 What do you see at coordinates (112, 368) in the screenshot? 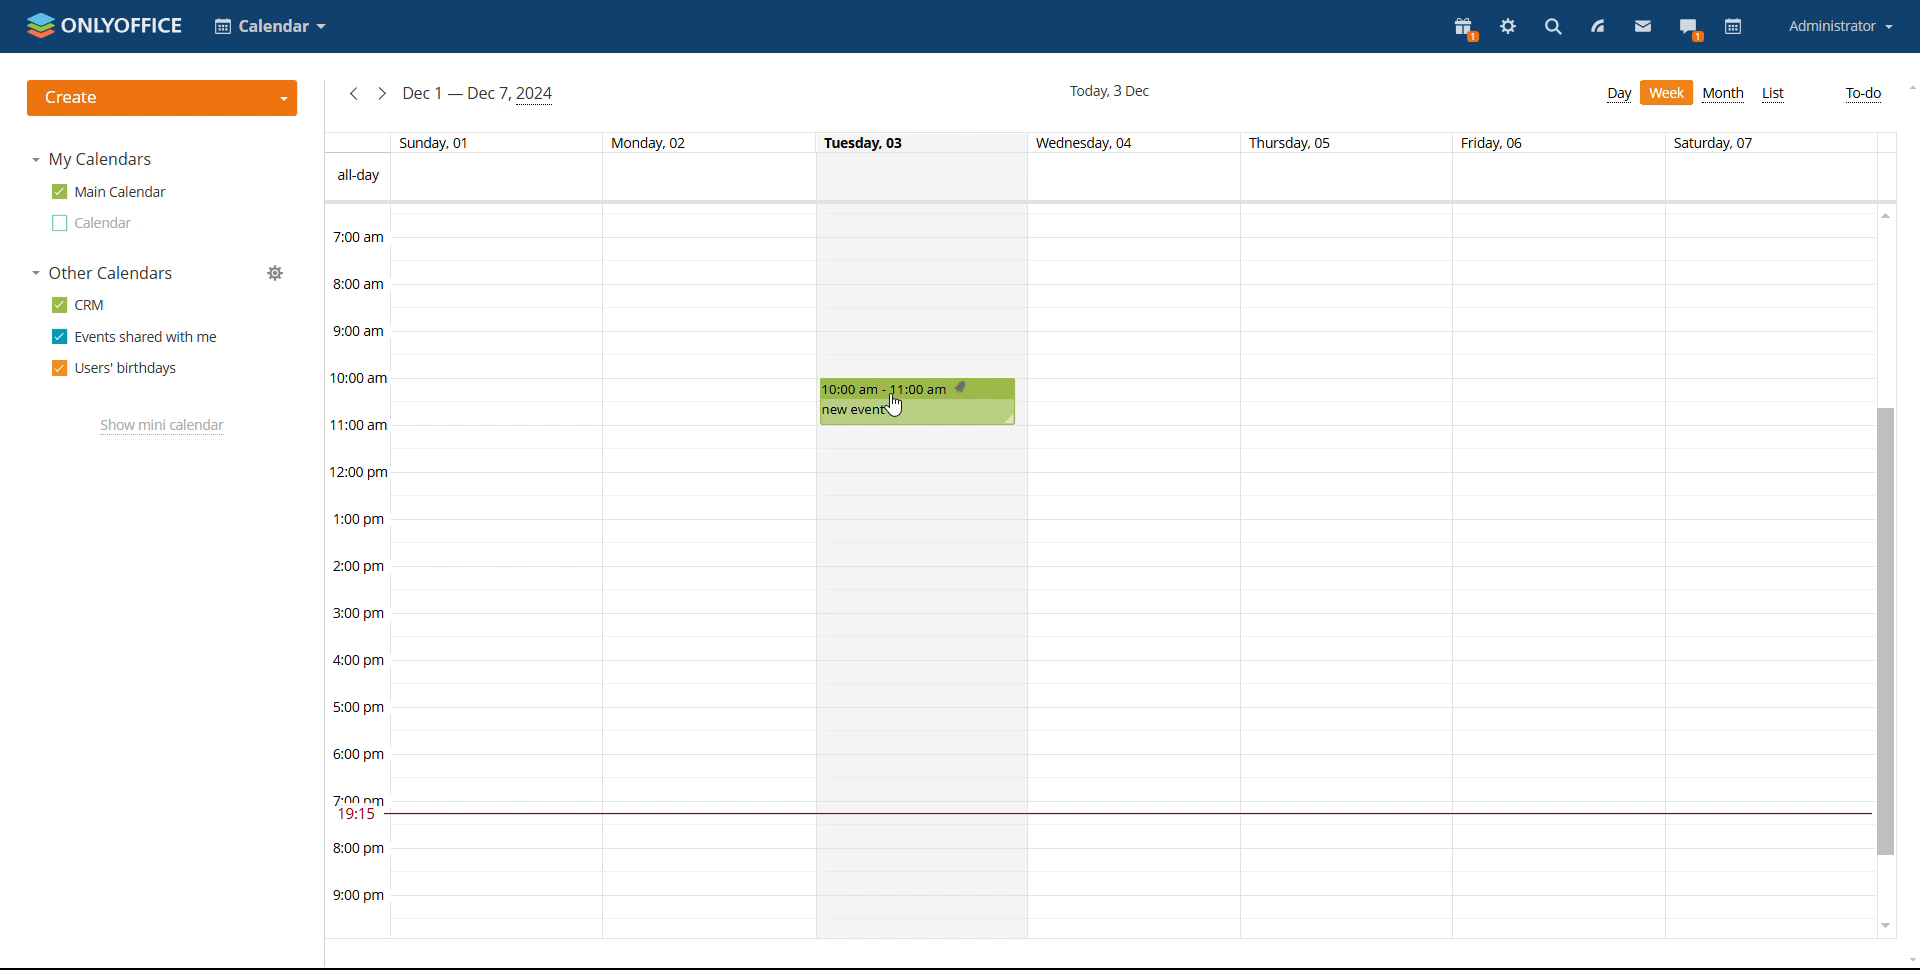
I see `Users' birthdays` at bounding box center [112, 368].